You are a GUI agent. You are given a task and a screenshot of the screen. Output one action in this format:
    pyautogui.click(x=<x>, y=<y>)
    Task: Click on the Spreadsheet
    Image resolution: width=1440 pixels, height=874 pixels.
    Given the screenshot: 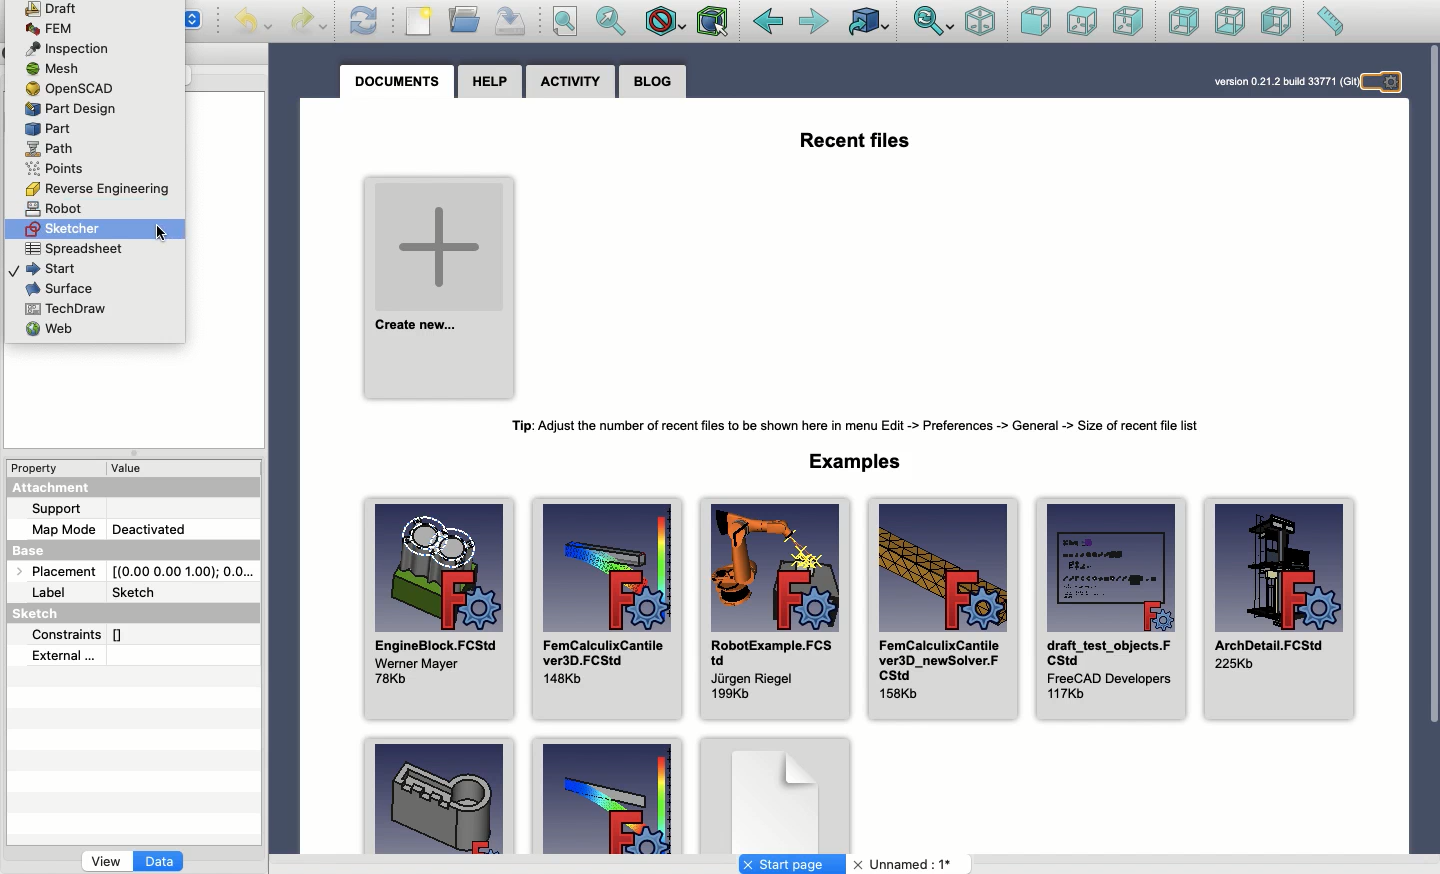 What is the action you would take?
    pyautogui.click(x=73, y=248)
    